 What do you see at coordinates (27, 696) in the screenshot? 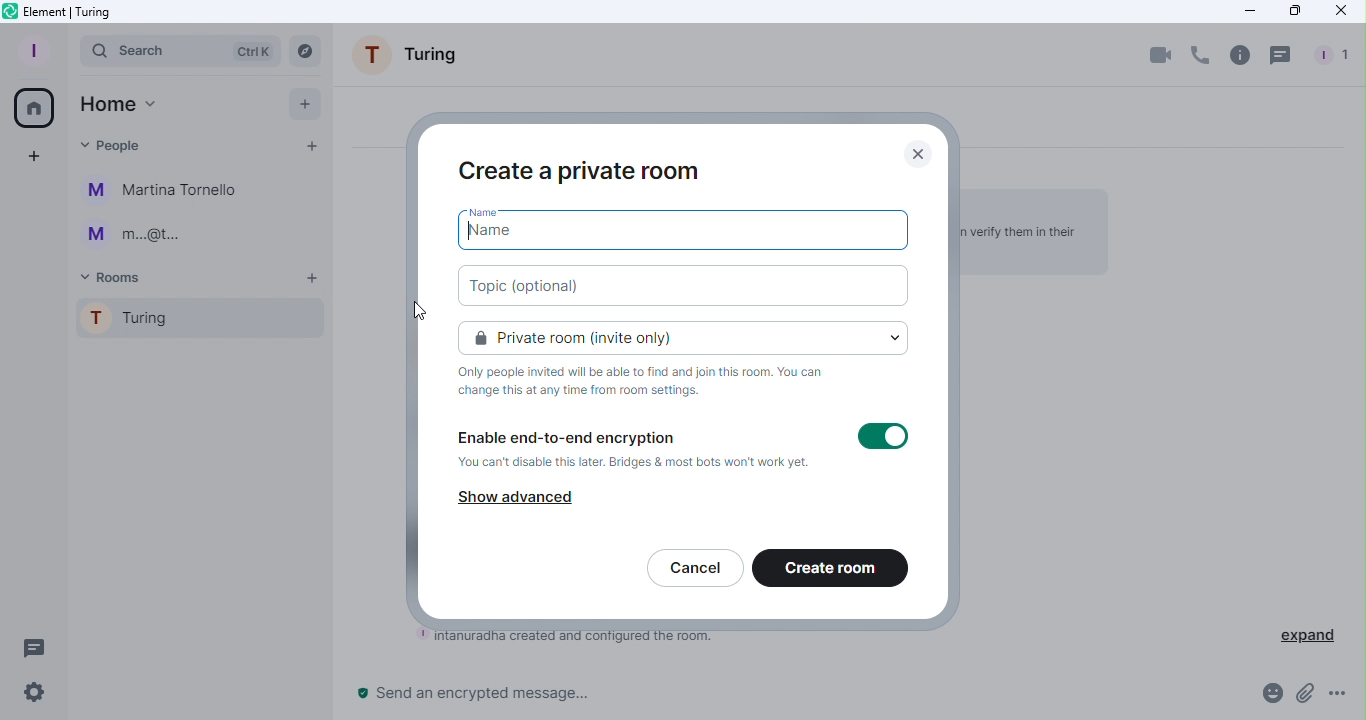
I see `Quick settings` at bounding box center [27, 696].